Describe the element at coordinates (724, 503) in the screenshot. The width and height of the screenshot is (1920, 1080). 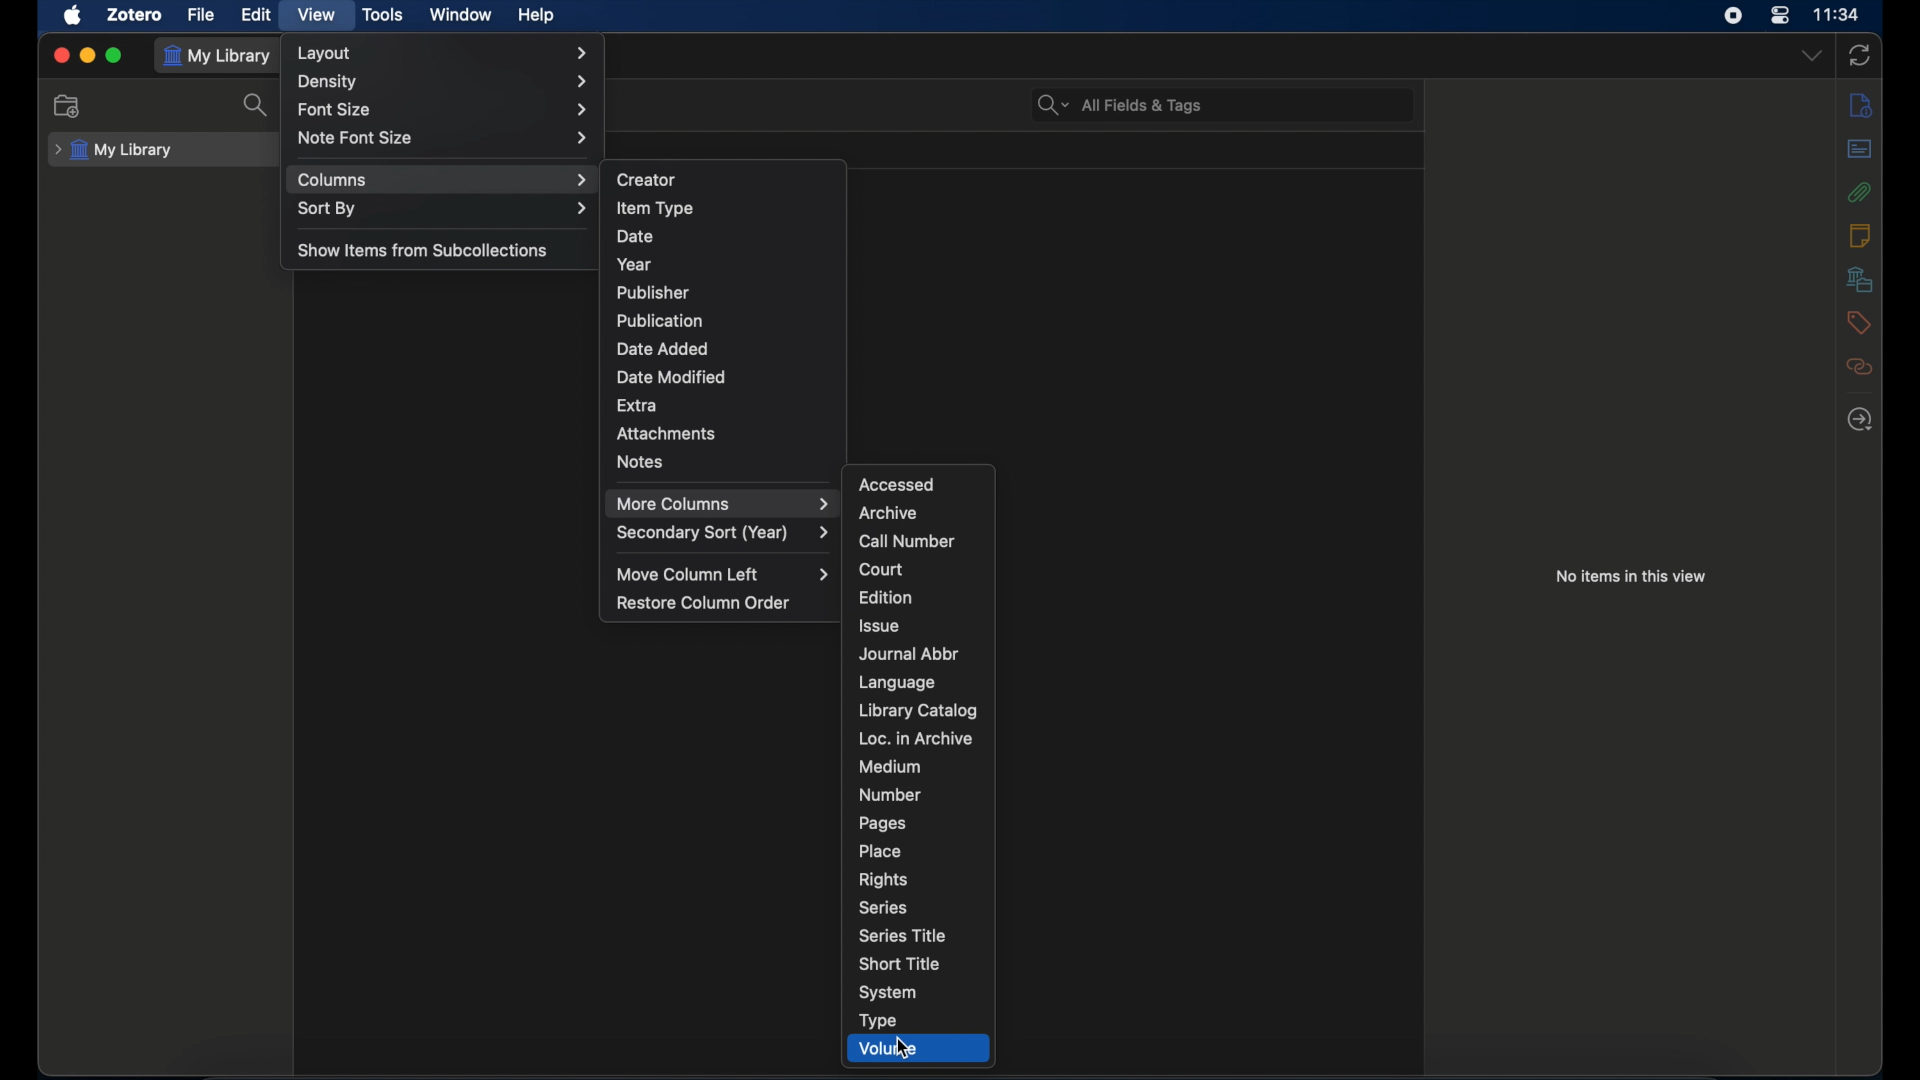
I see `more columns` at that location.